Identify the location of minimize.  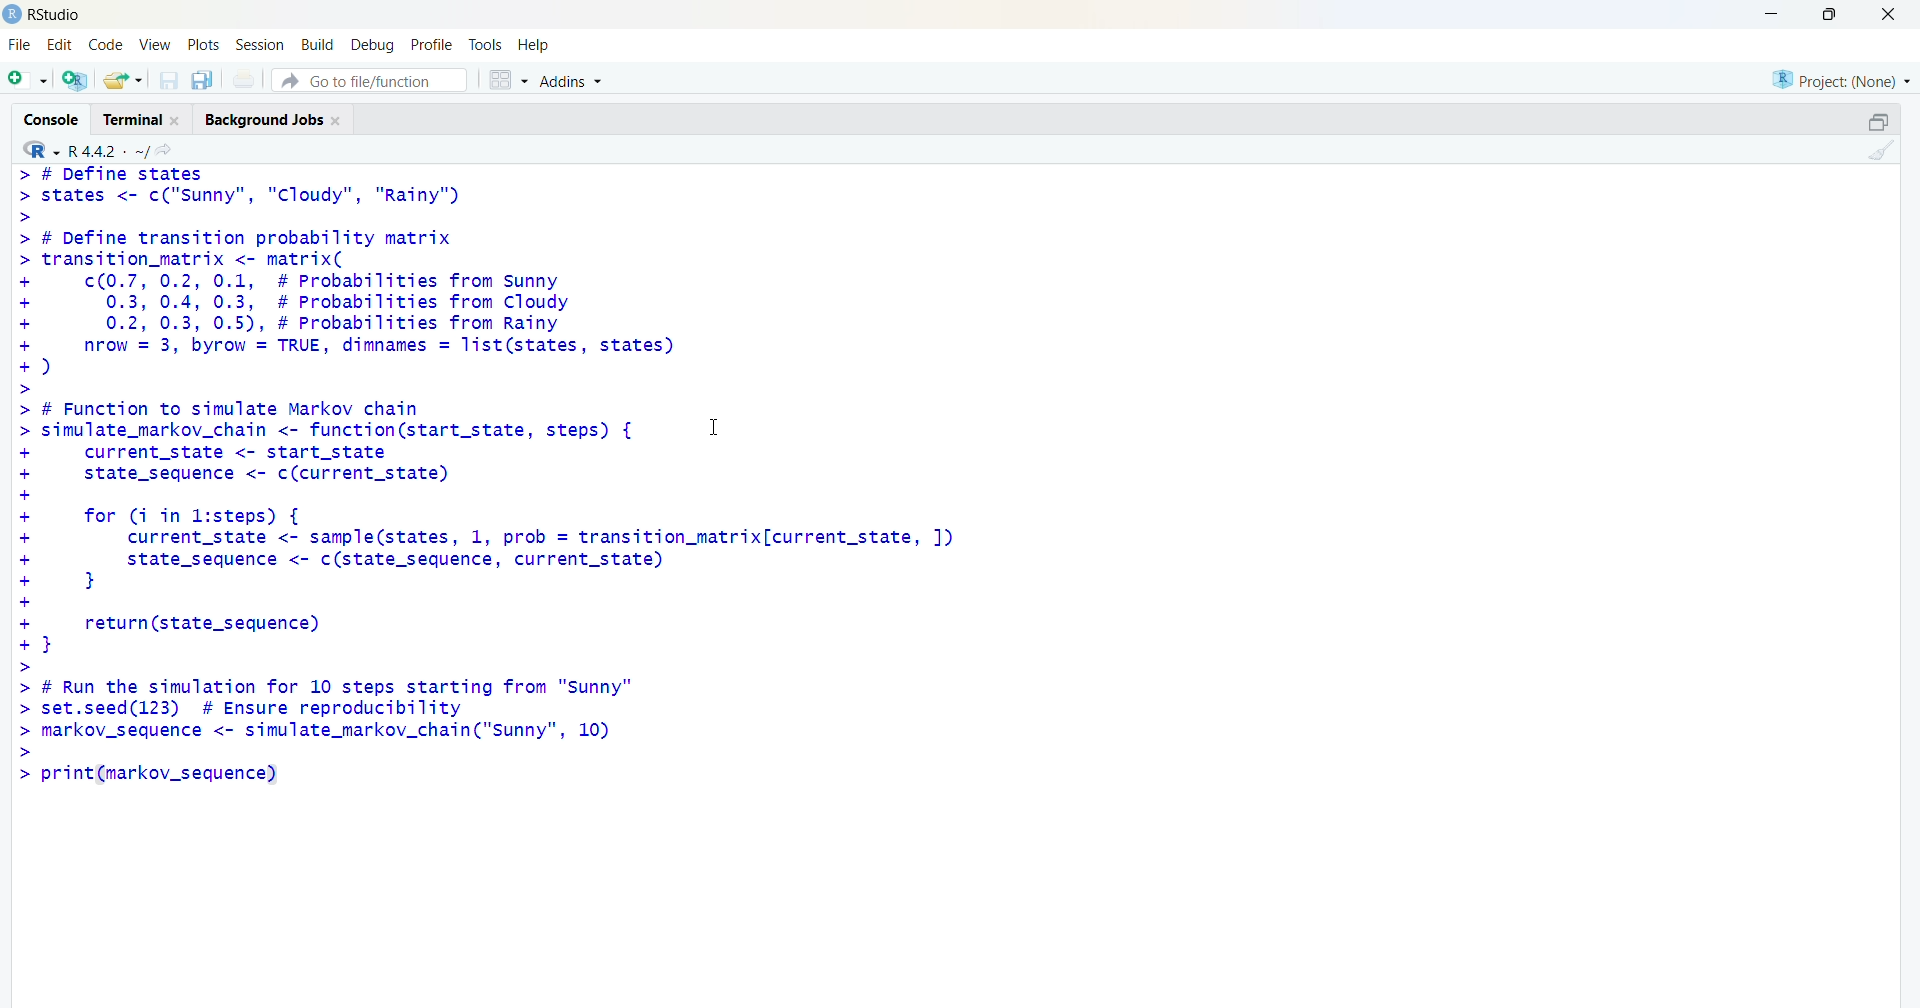
(1767, 14).